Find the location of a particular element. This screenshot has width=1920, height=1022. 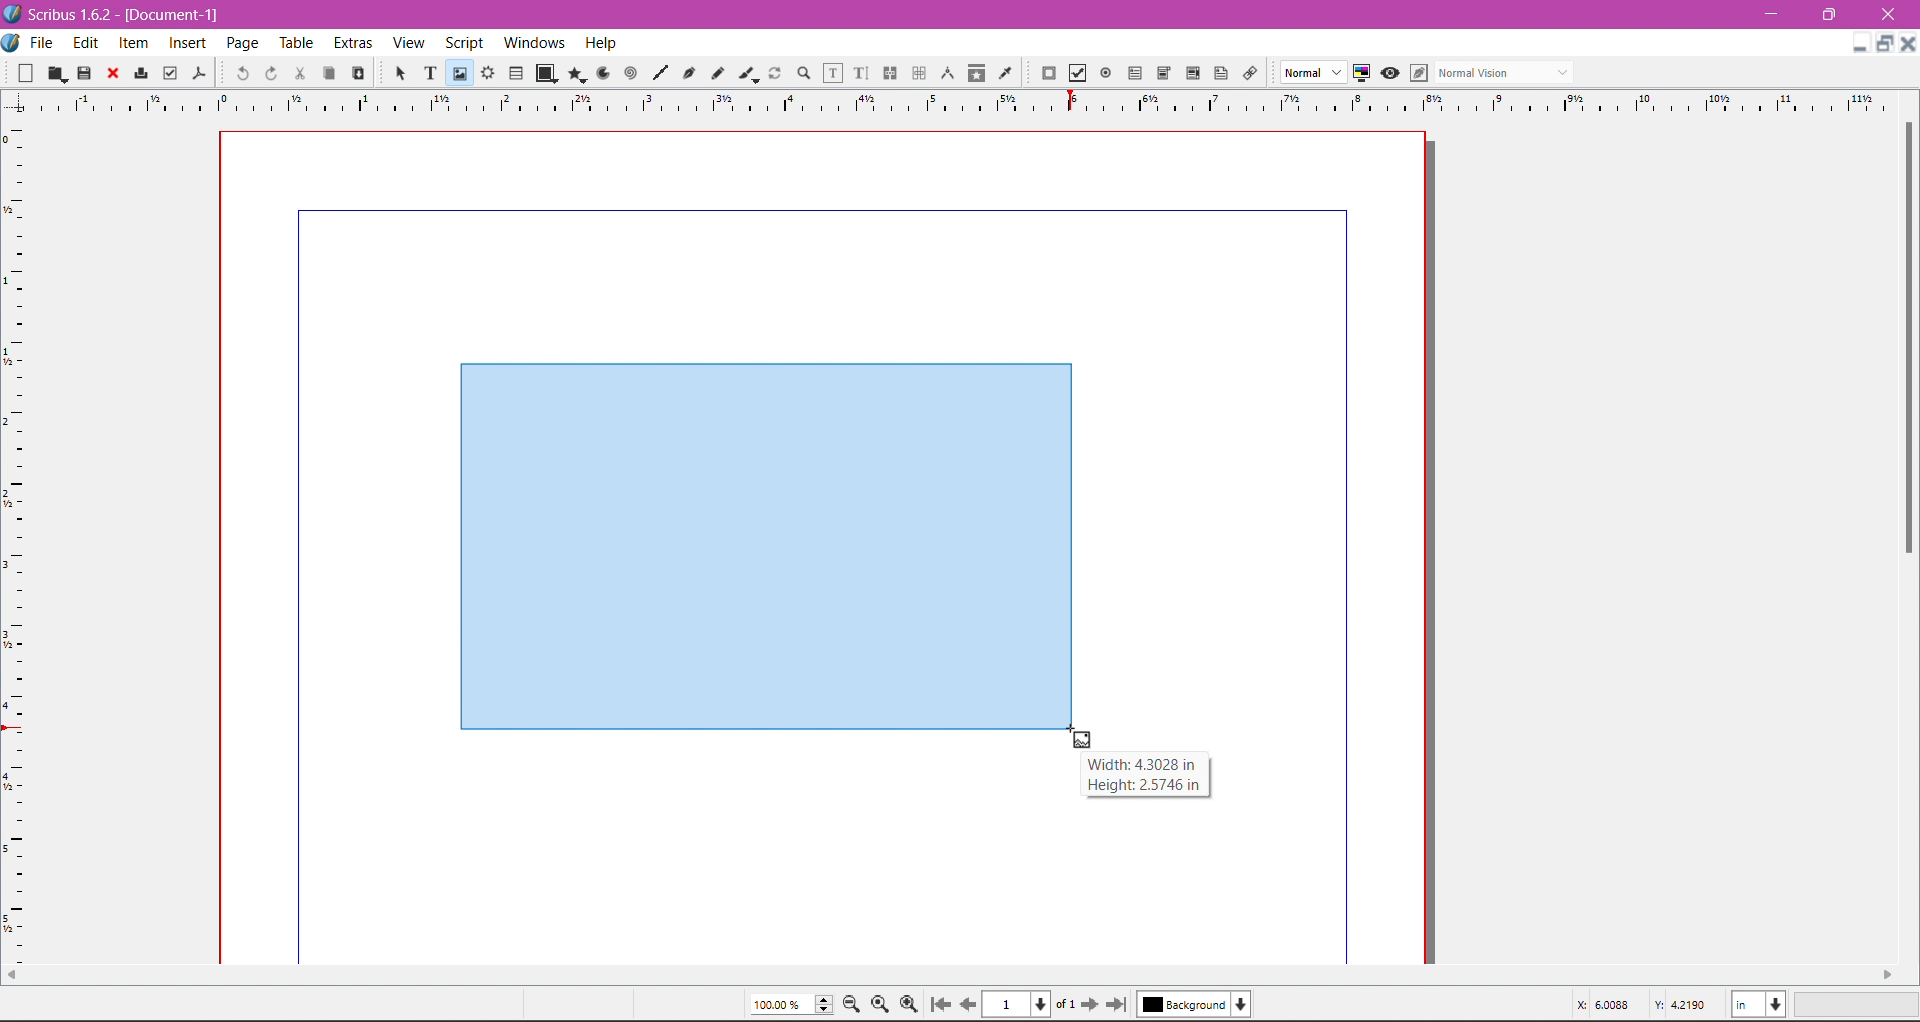

Rotate Item is located at coordinates (774, 73).